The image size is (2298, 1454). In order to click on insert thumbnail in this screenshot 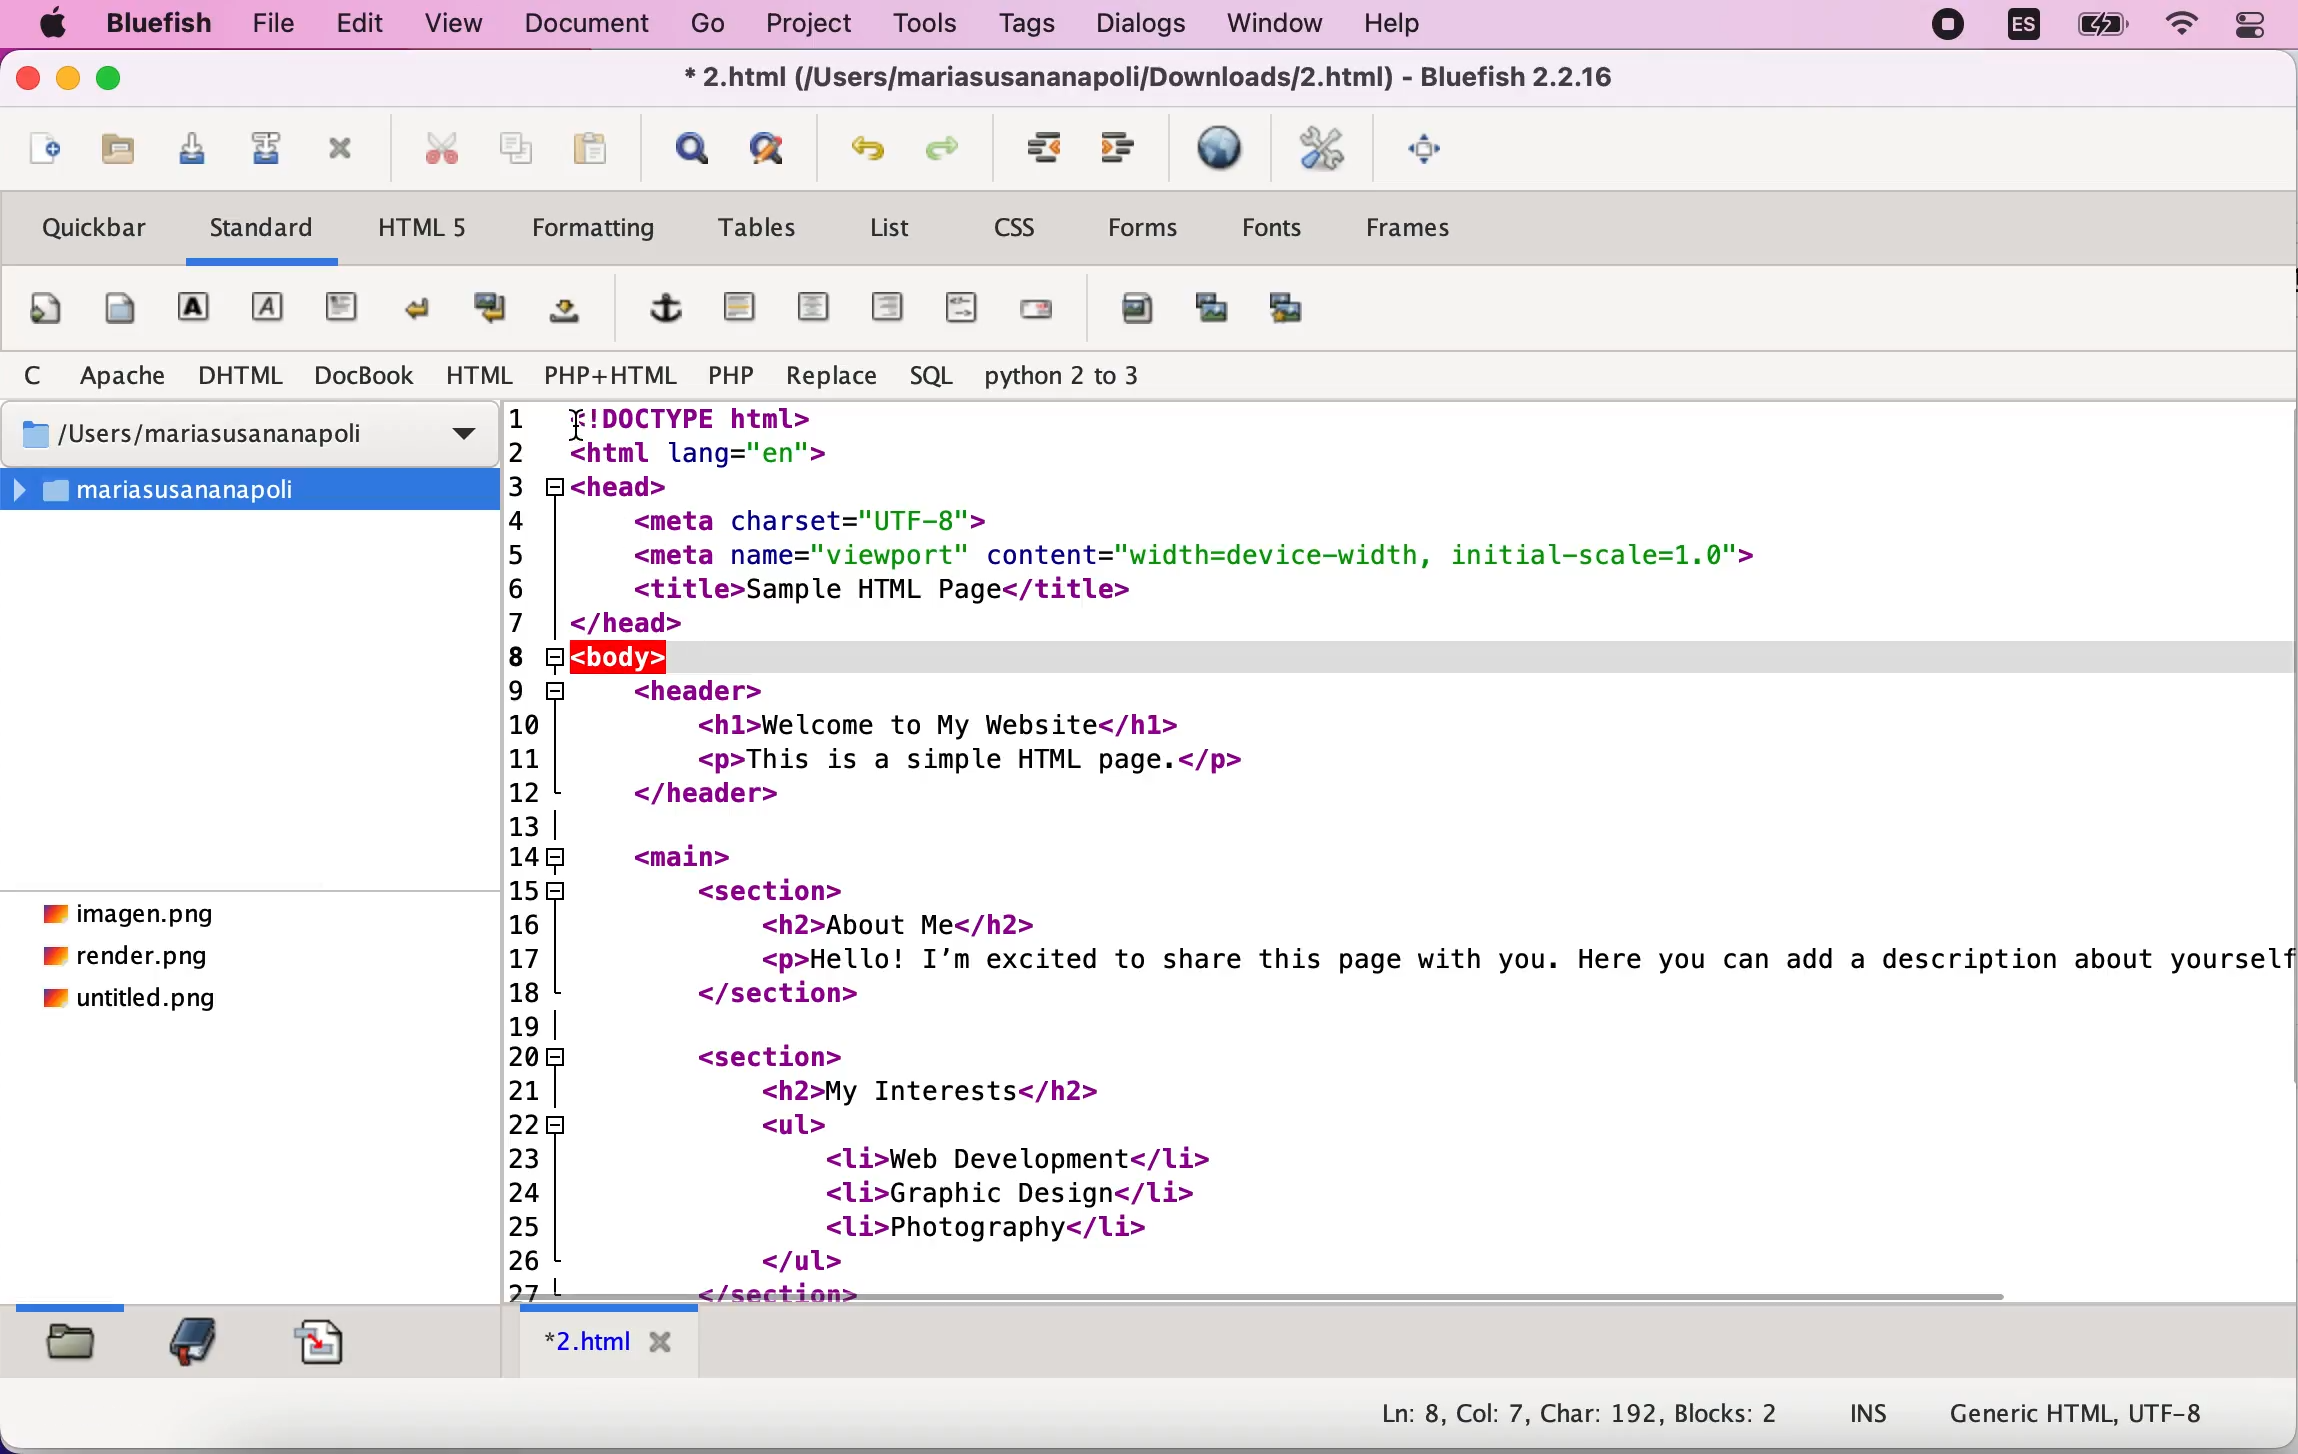, I will do `click(1209, 317)`.